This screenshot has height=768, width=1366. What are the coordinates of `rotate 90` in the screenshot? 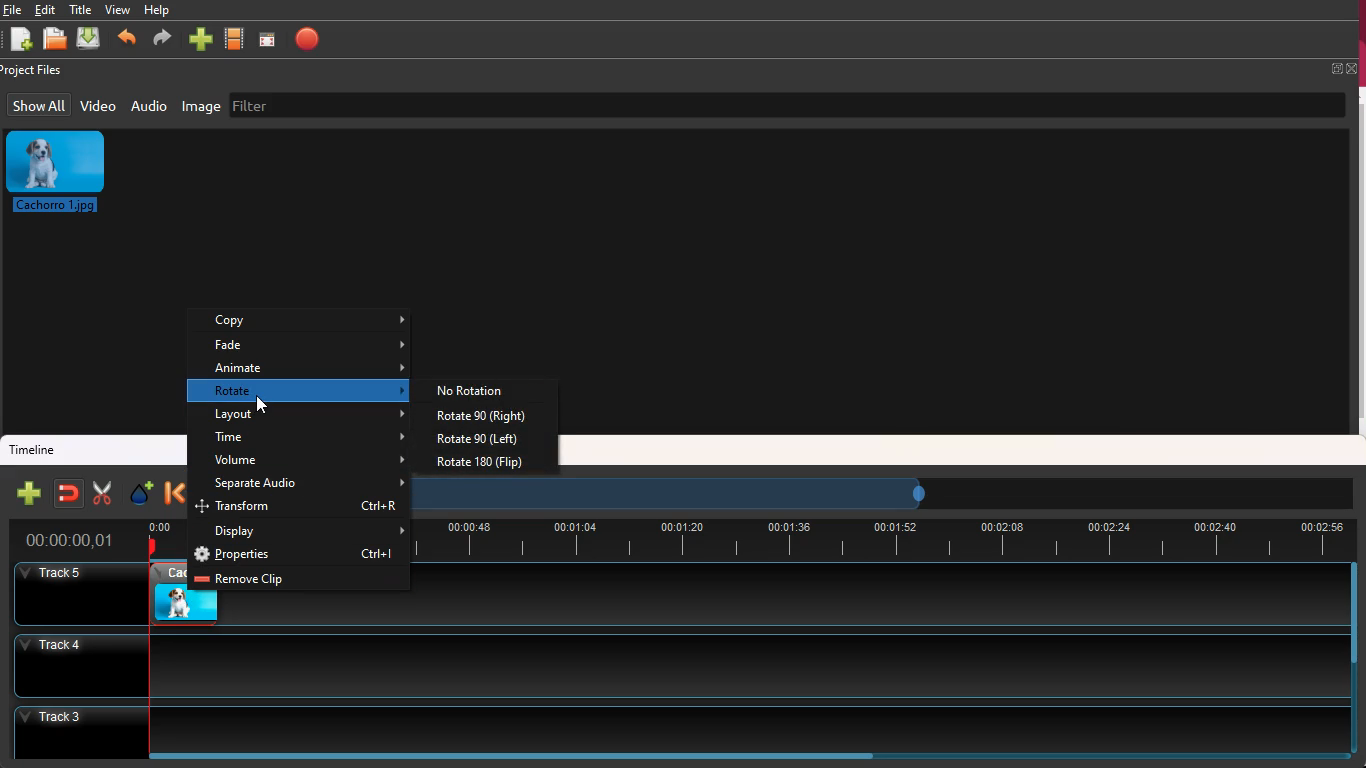 It's located at (487, 440).